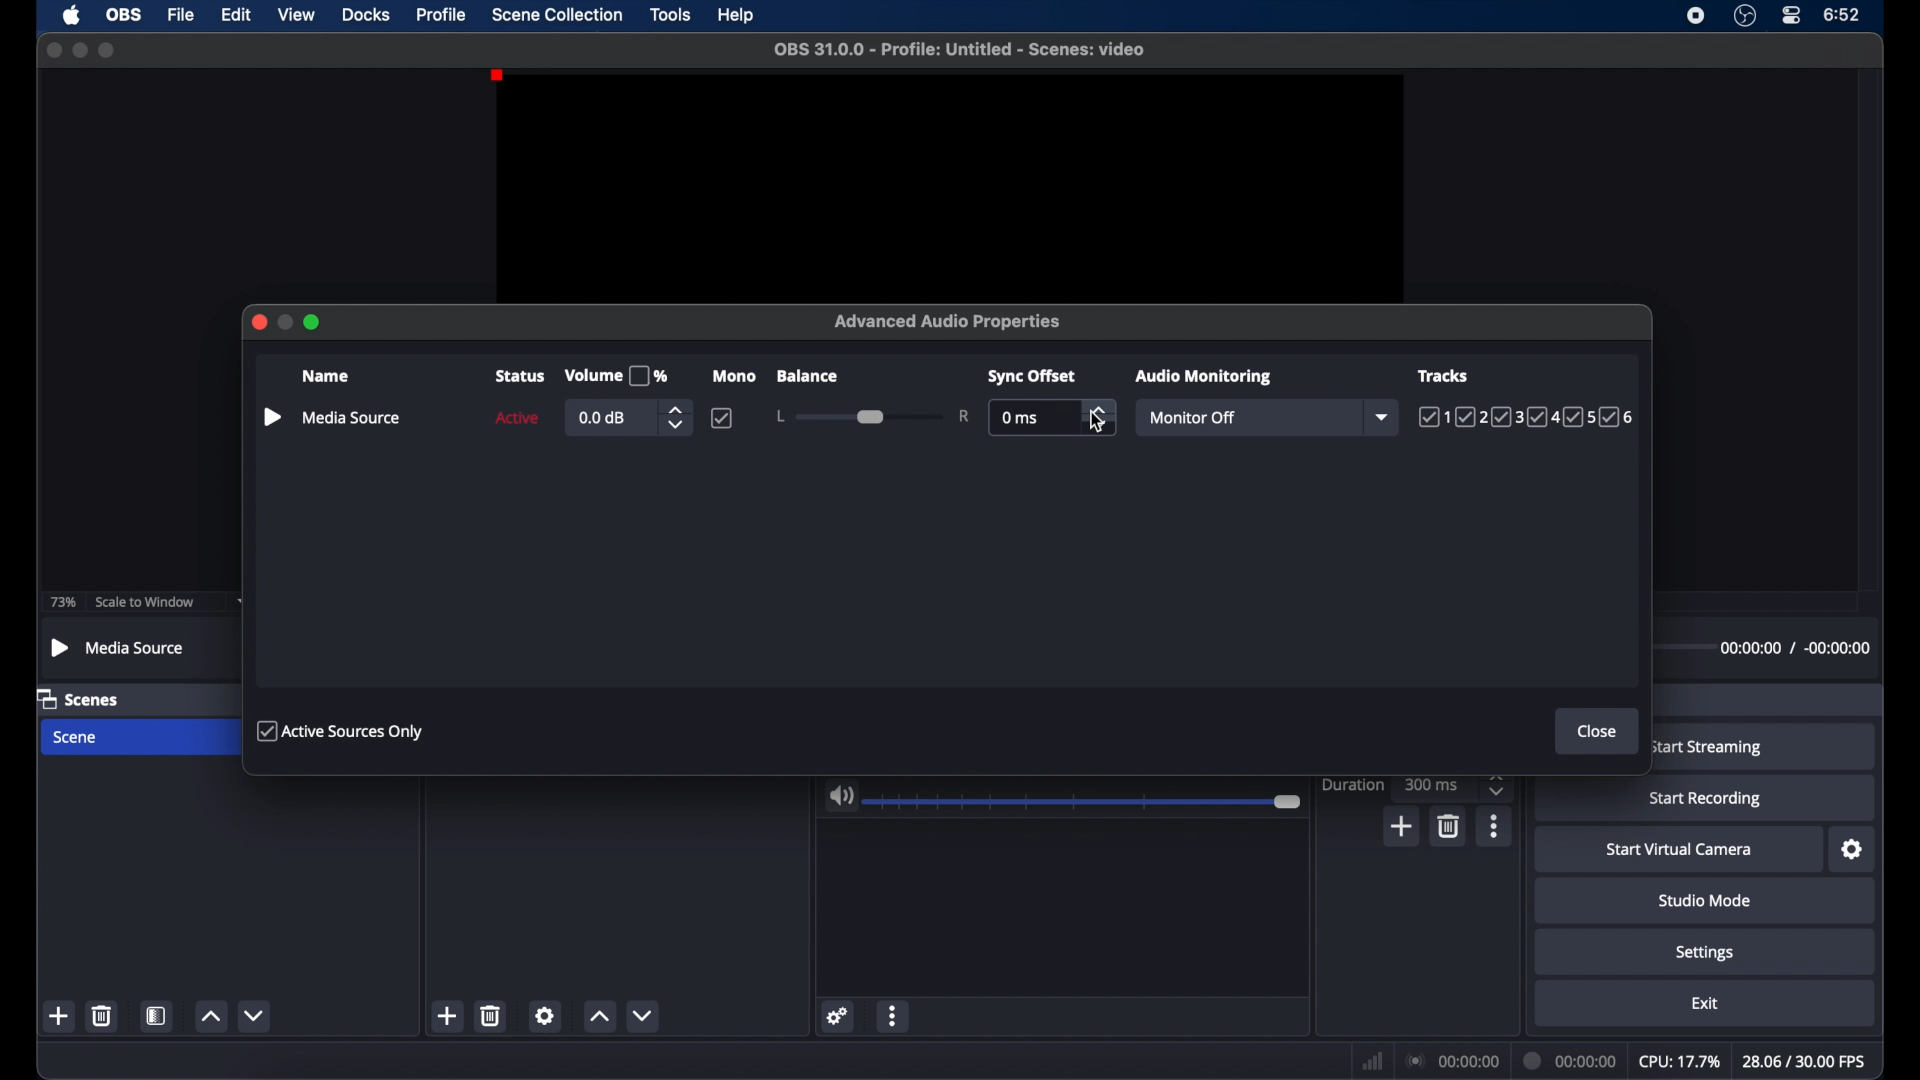  What do you see at coordinates (1380, 417) in the screenshot?
I see `dropdown` at bounding box center [1380, 417].